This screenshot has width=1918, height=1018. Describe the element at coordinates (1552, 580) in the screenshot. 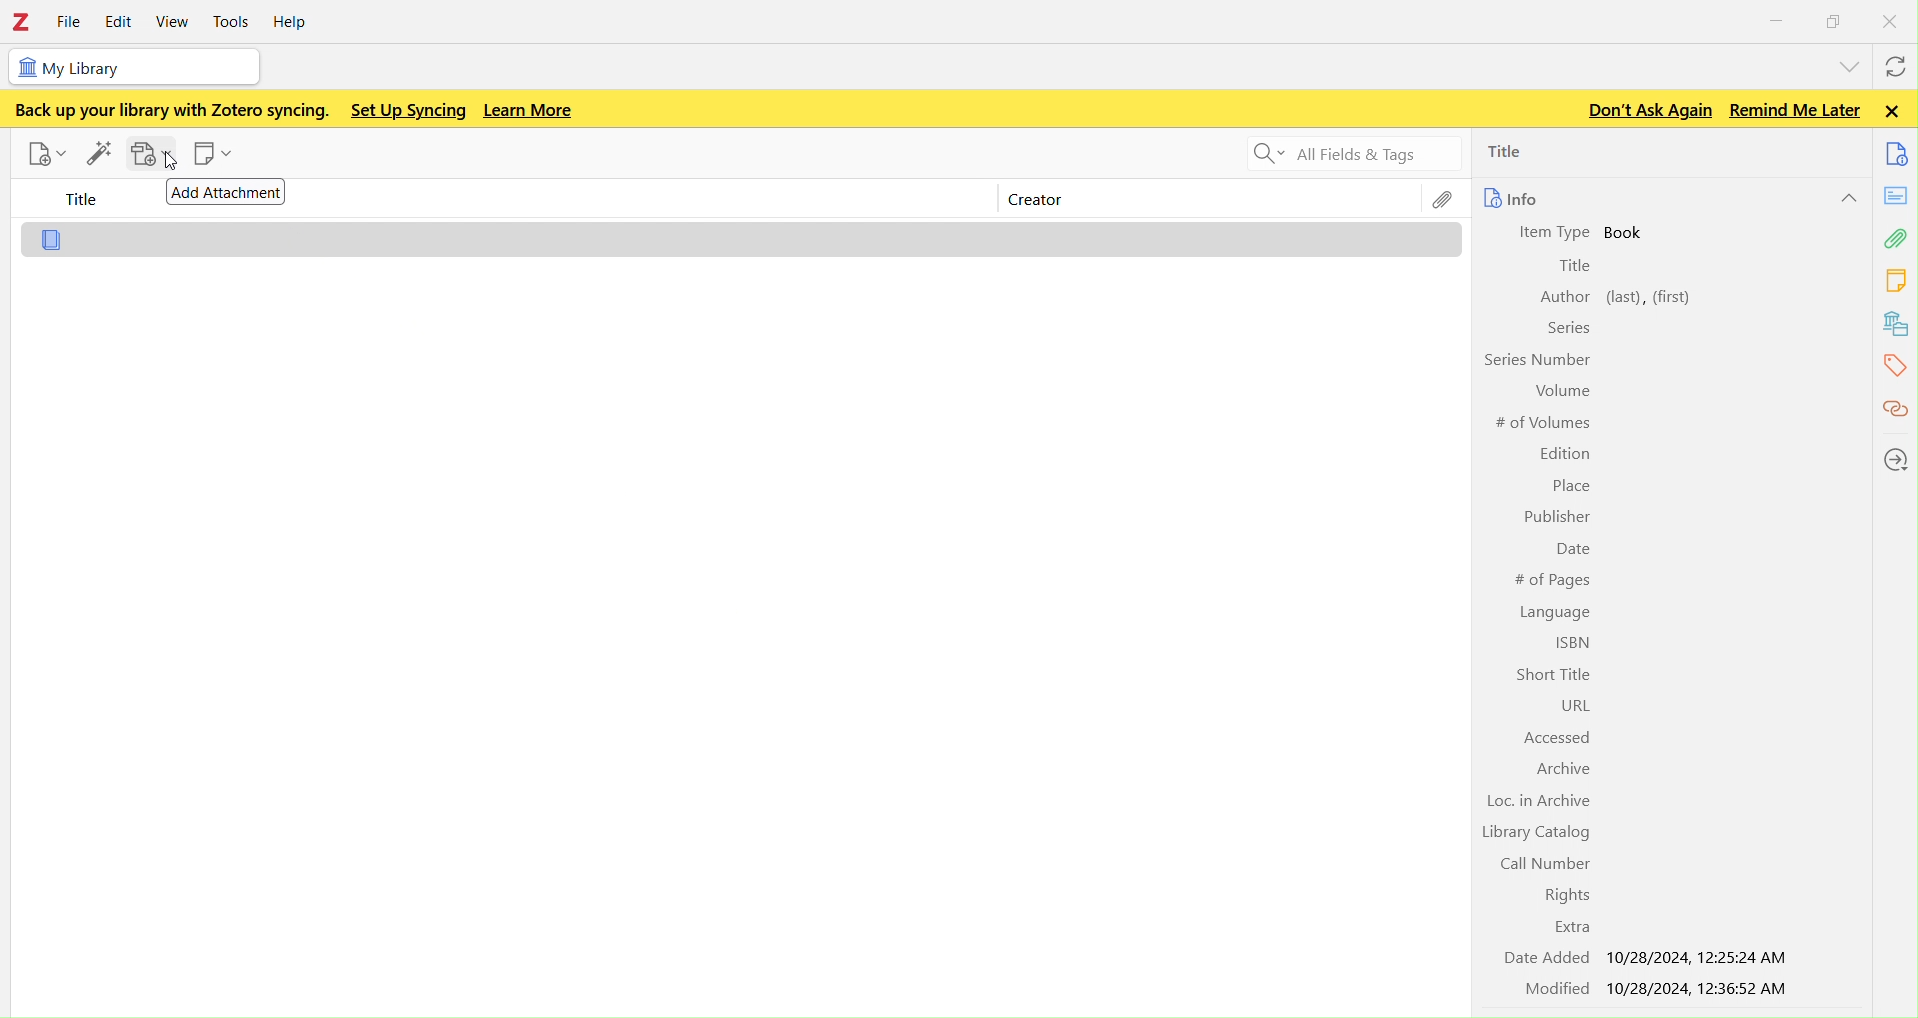

I see `# of Pages` at that location.